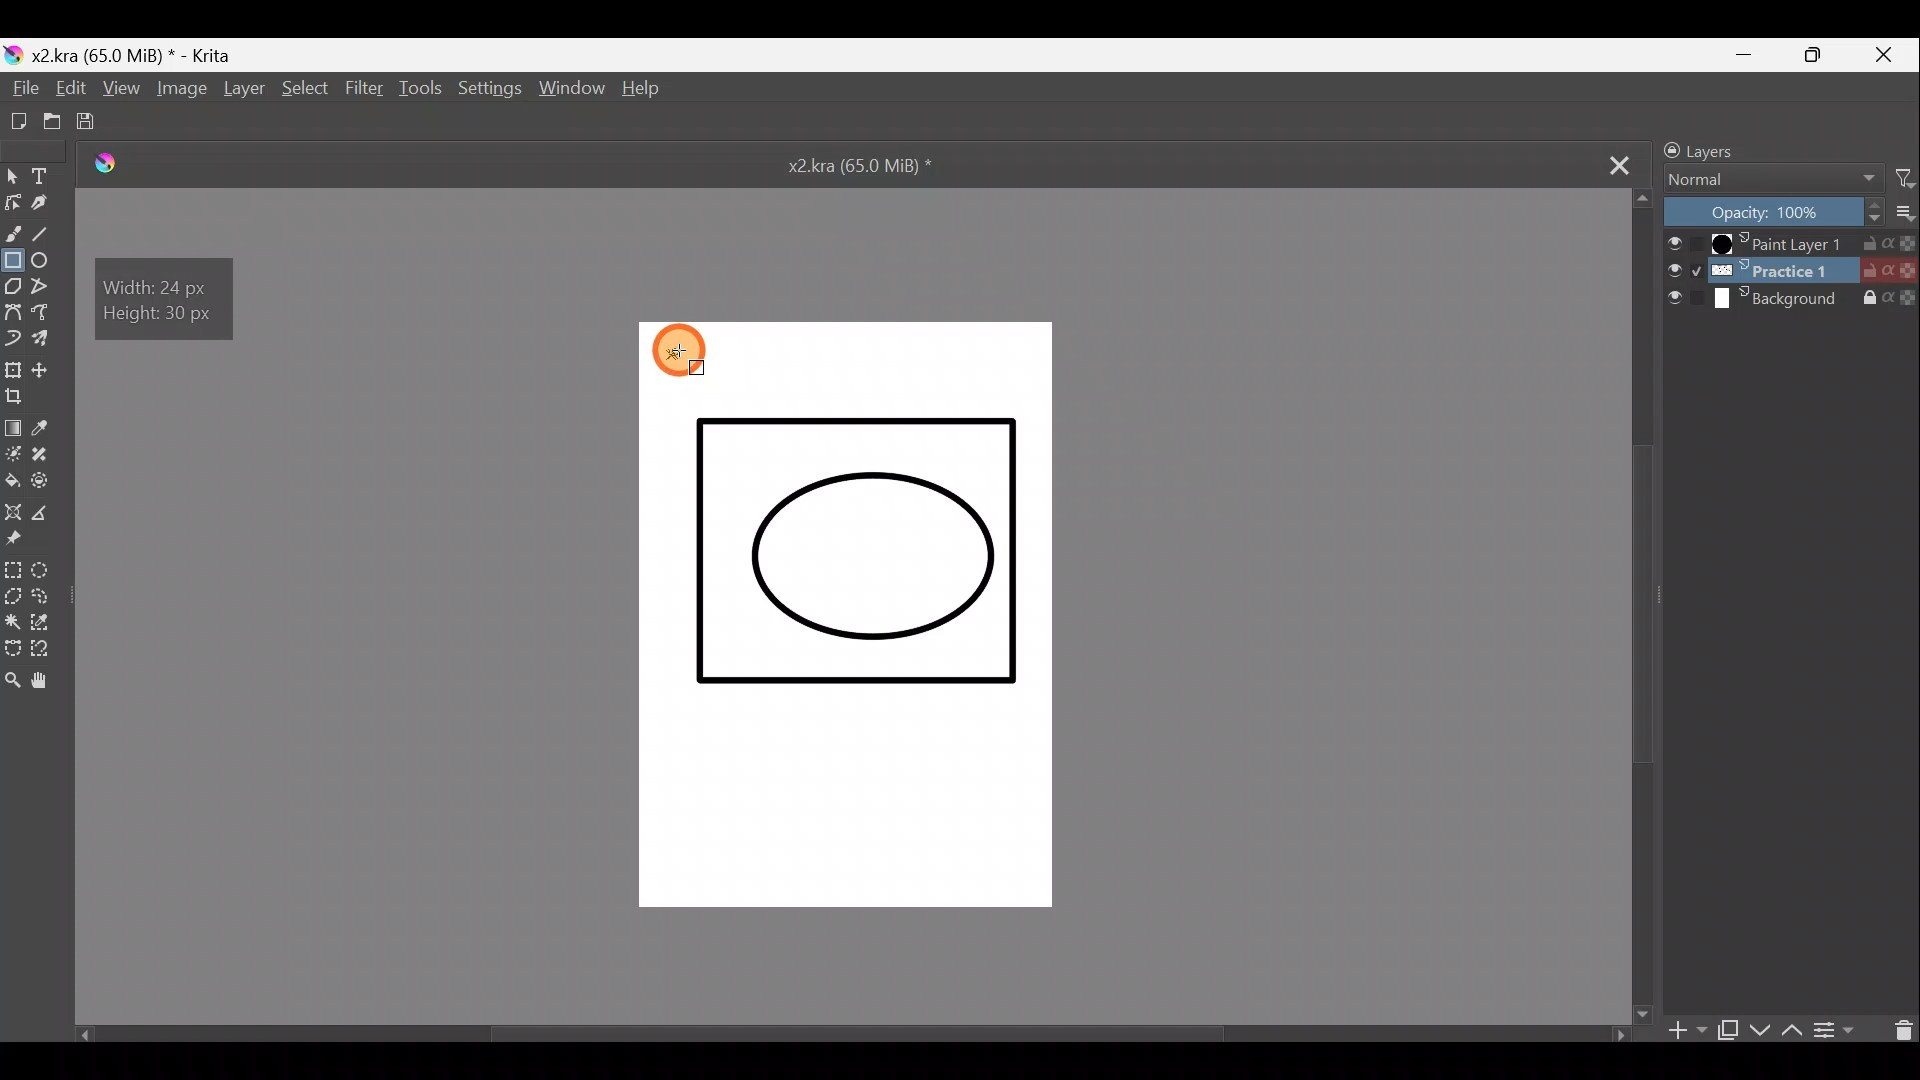 This screenshot has height=1080, width=1920. I want to click on Height: 30 px, so click(160, 318).